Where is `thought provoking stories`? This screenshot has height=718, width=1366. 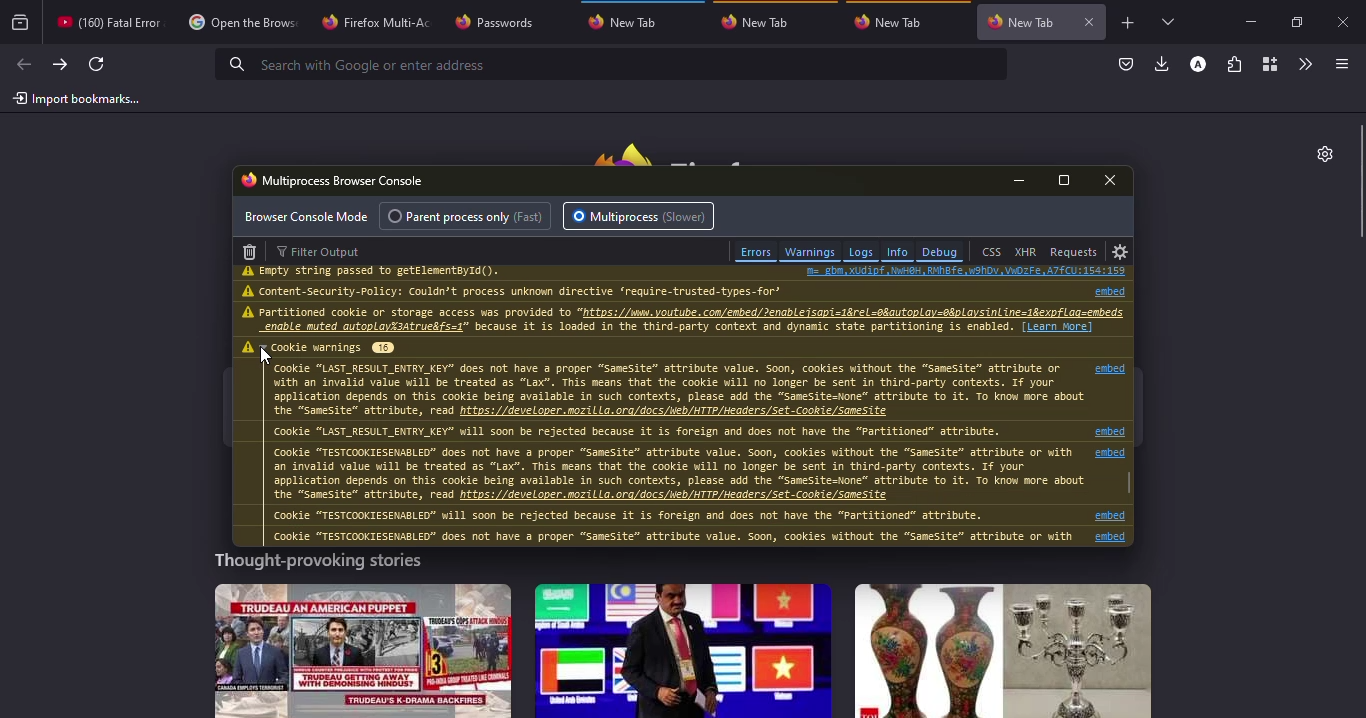 thought provoking stories is located at coordinates (316, 564).